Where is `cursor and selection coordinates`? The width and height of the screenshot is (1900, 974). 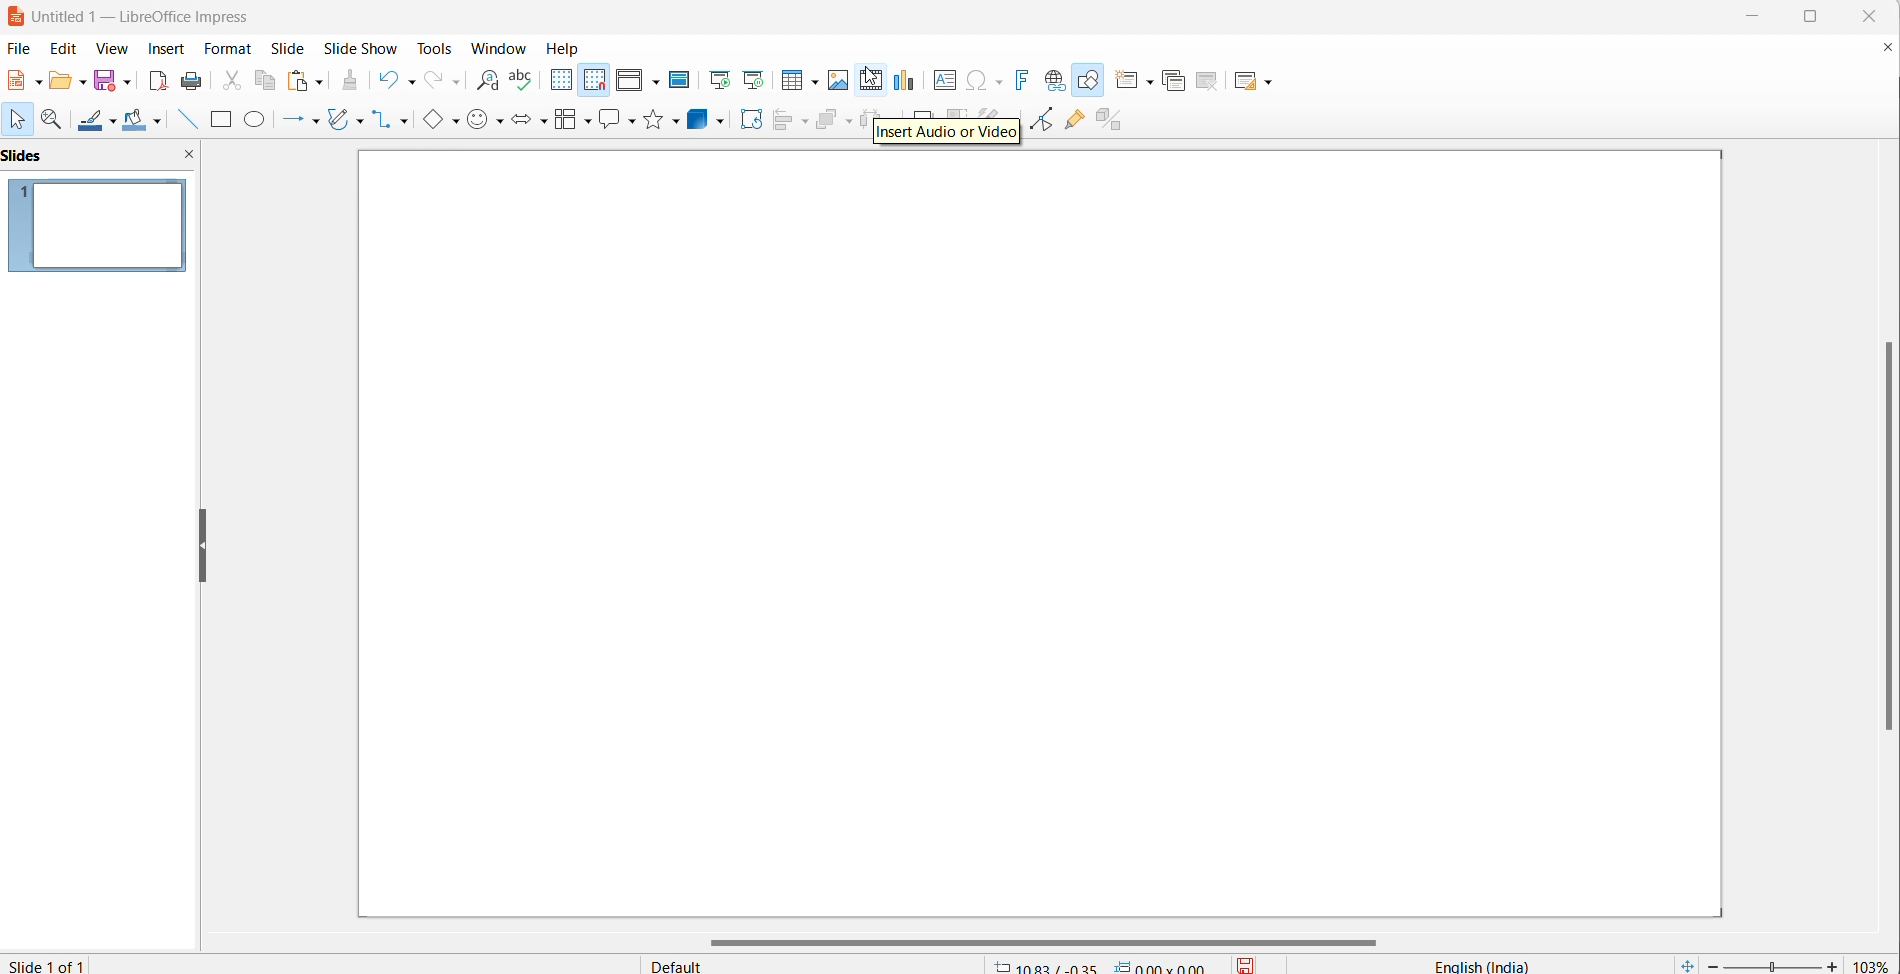
cursor and selection coordinates is located at coordinates (1104, 962).